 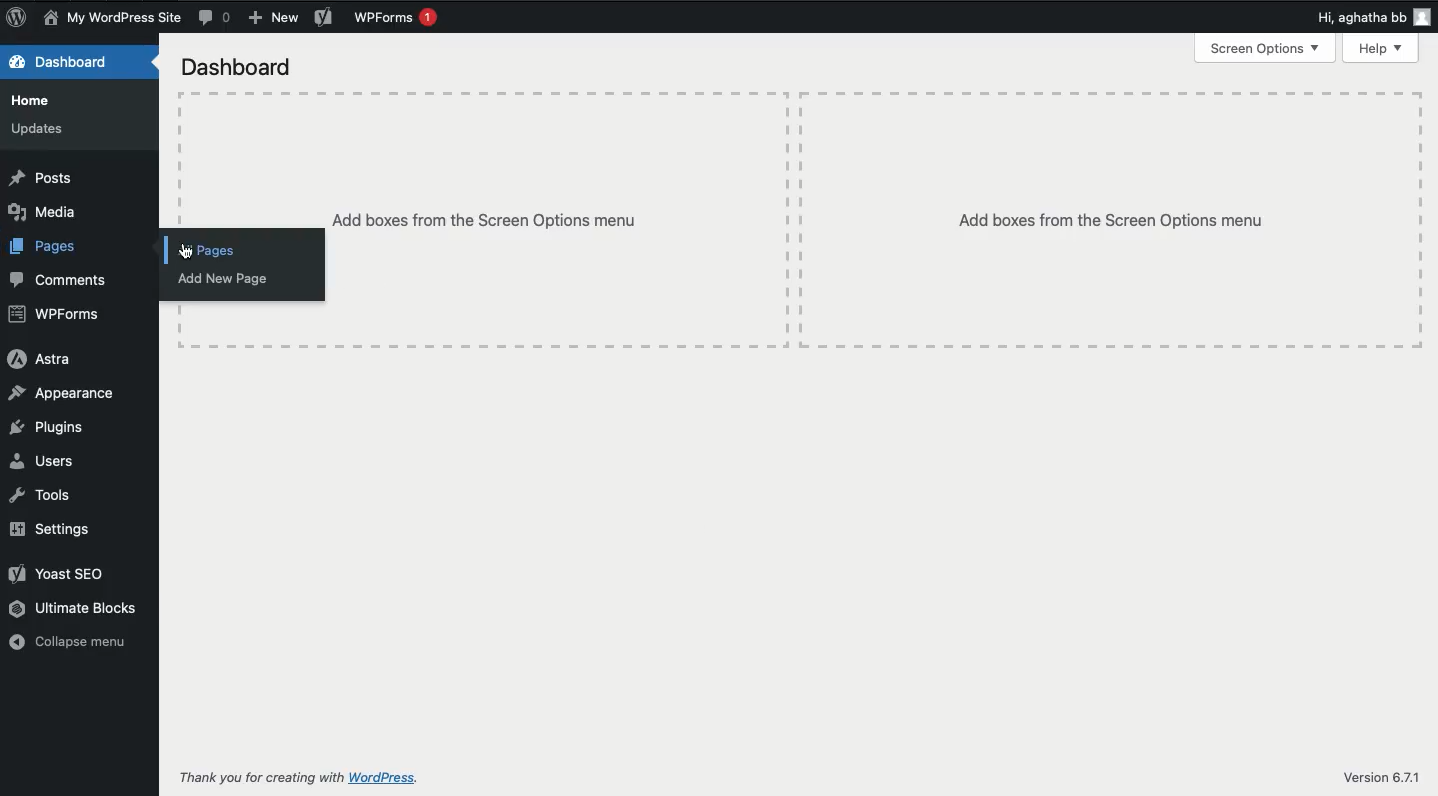 What do you see at coordinates (63, 64) in the screenshot?
I see `Dashboard` at bounding box center [63, 64].